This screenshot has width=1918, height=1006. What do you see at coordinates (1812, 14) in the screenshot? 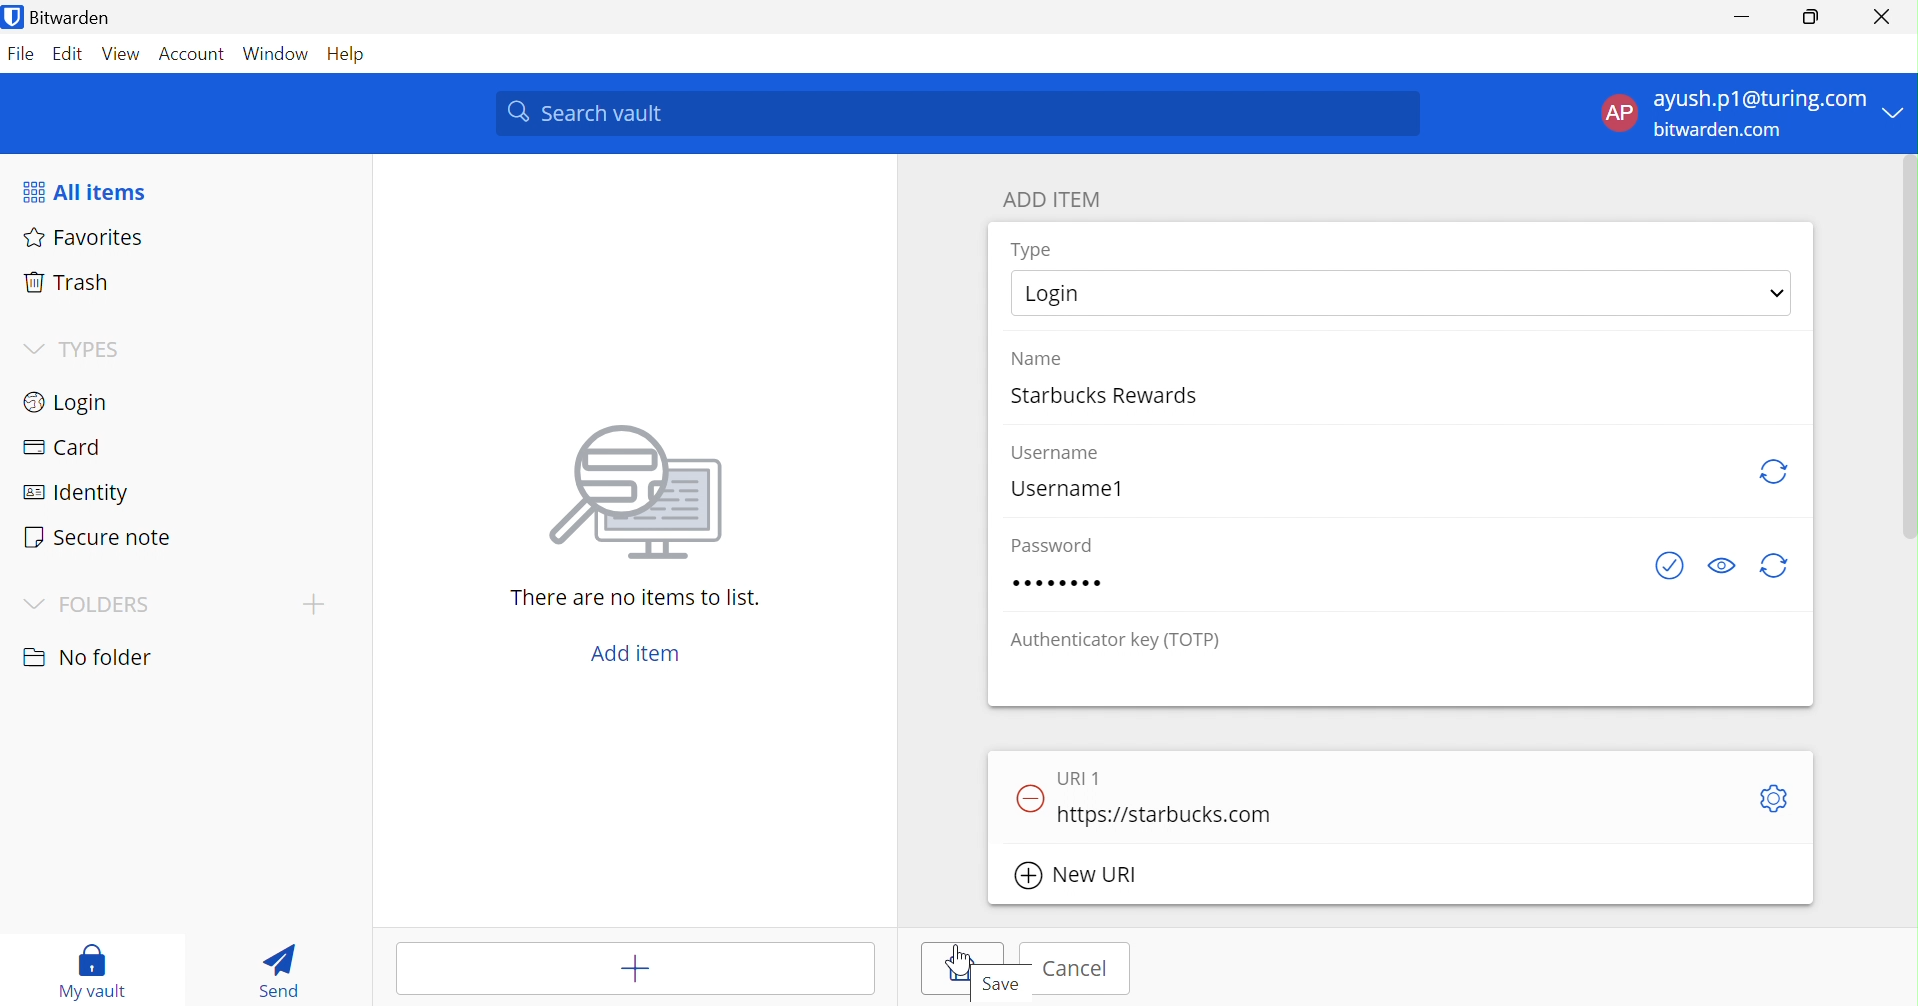
I see `Restore Down` at bounding box center [1812, 14].